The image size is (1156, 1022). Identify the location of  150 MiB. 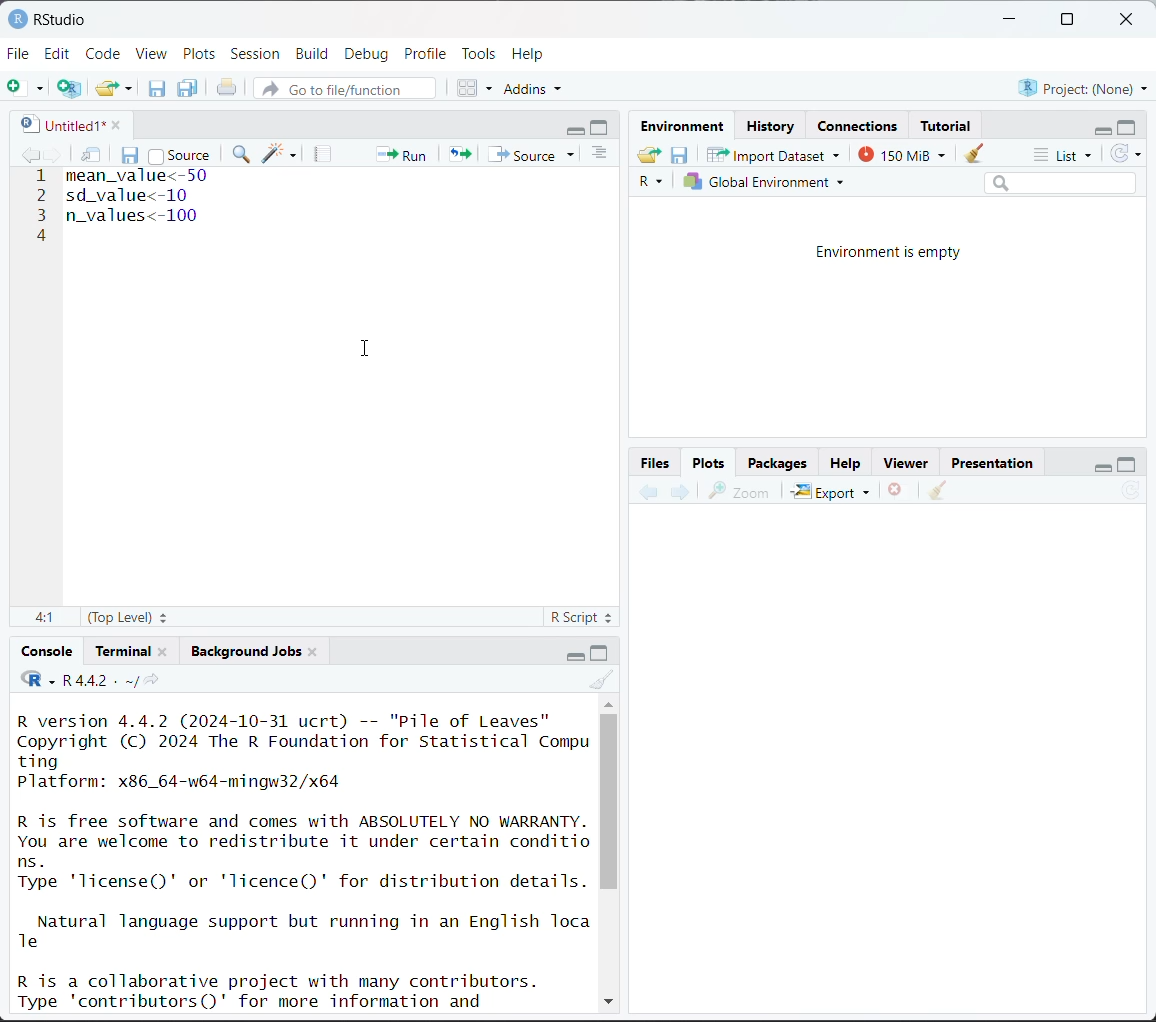
(899, 152).